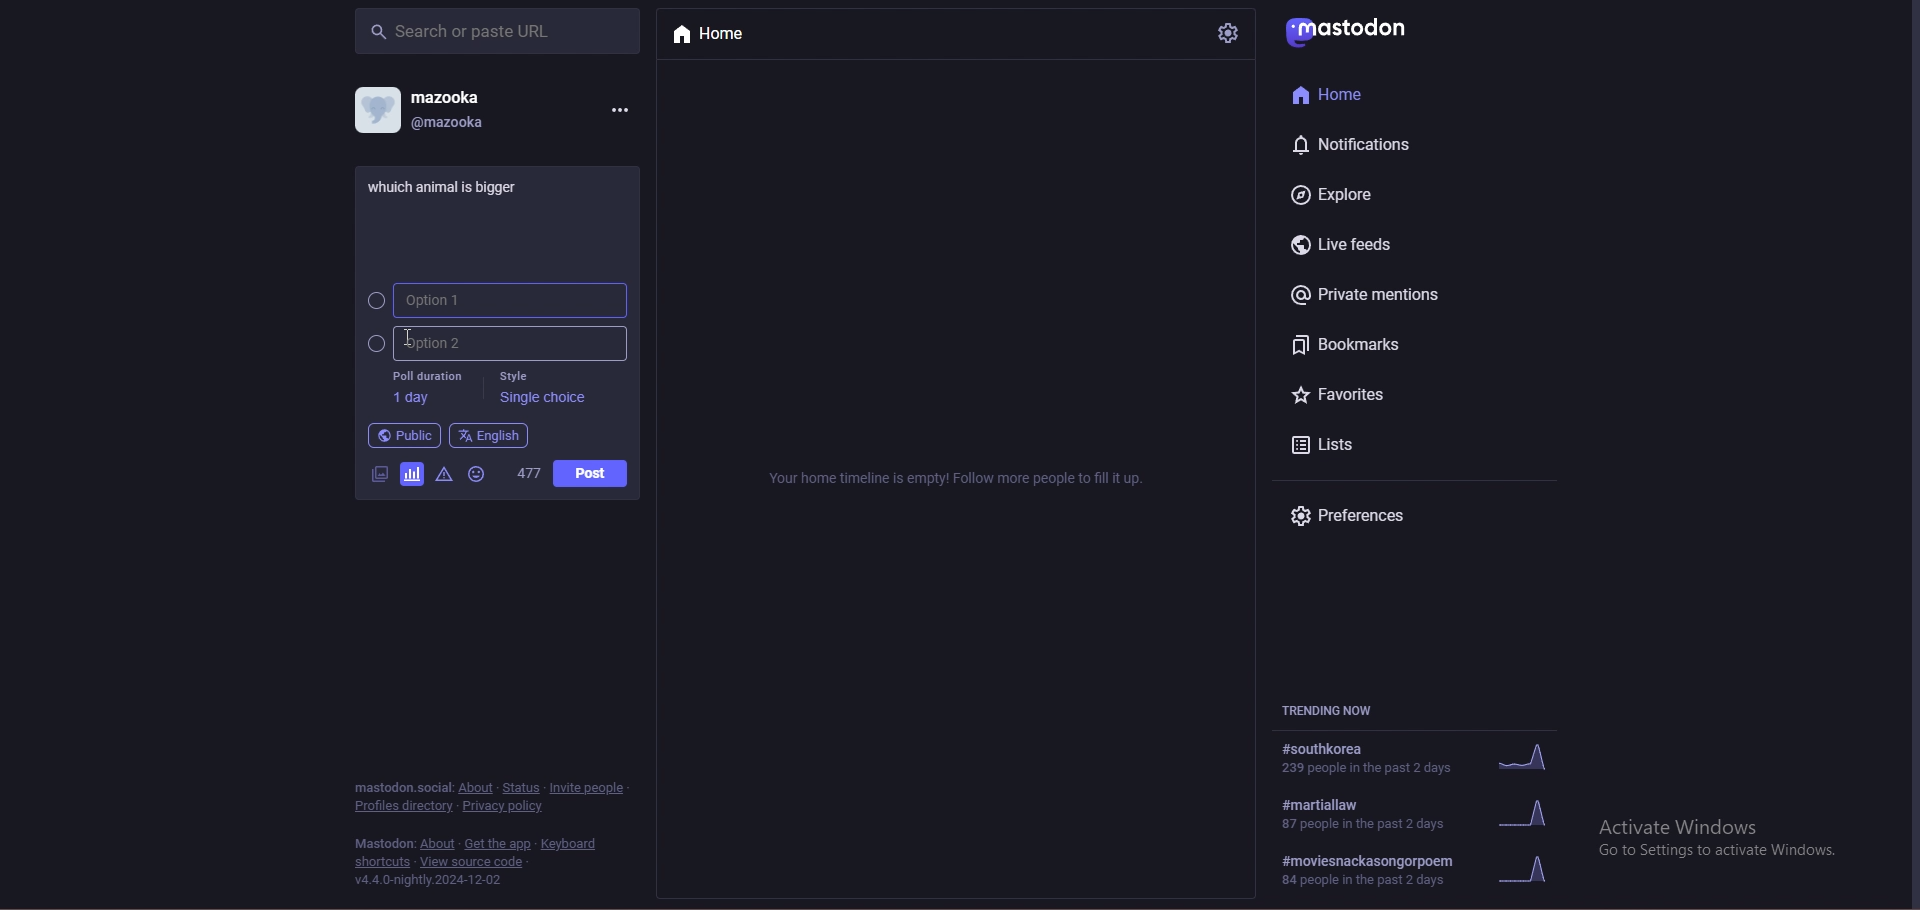  Describe the element at coordinates (619, 108) in the screenshot. I see `menu` at that location.